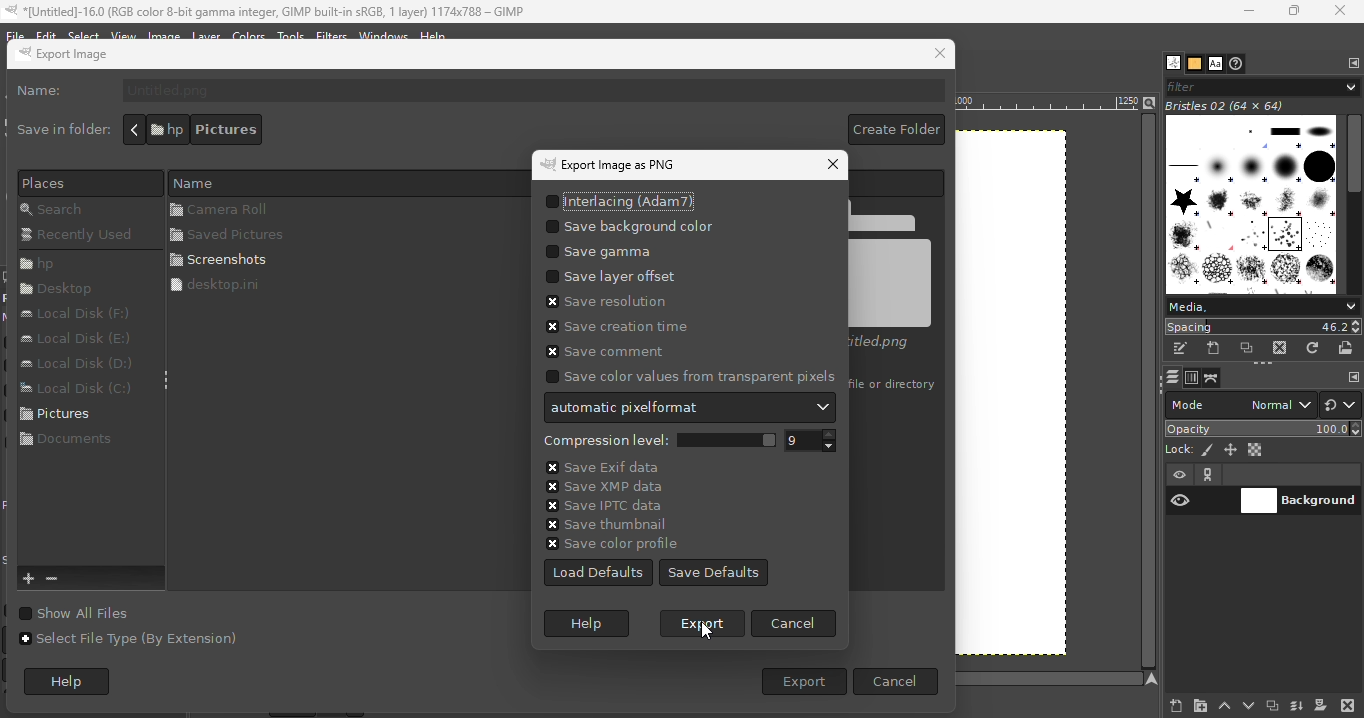 The image size is (1364, 718). Describe the element at coordinates (84, 36) in the screenshot. I see `Select` at that location.